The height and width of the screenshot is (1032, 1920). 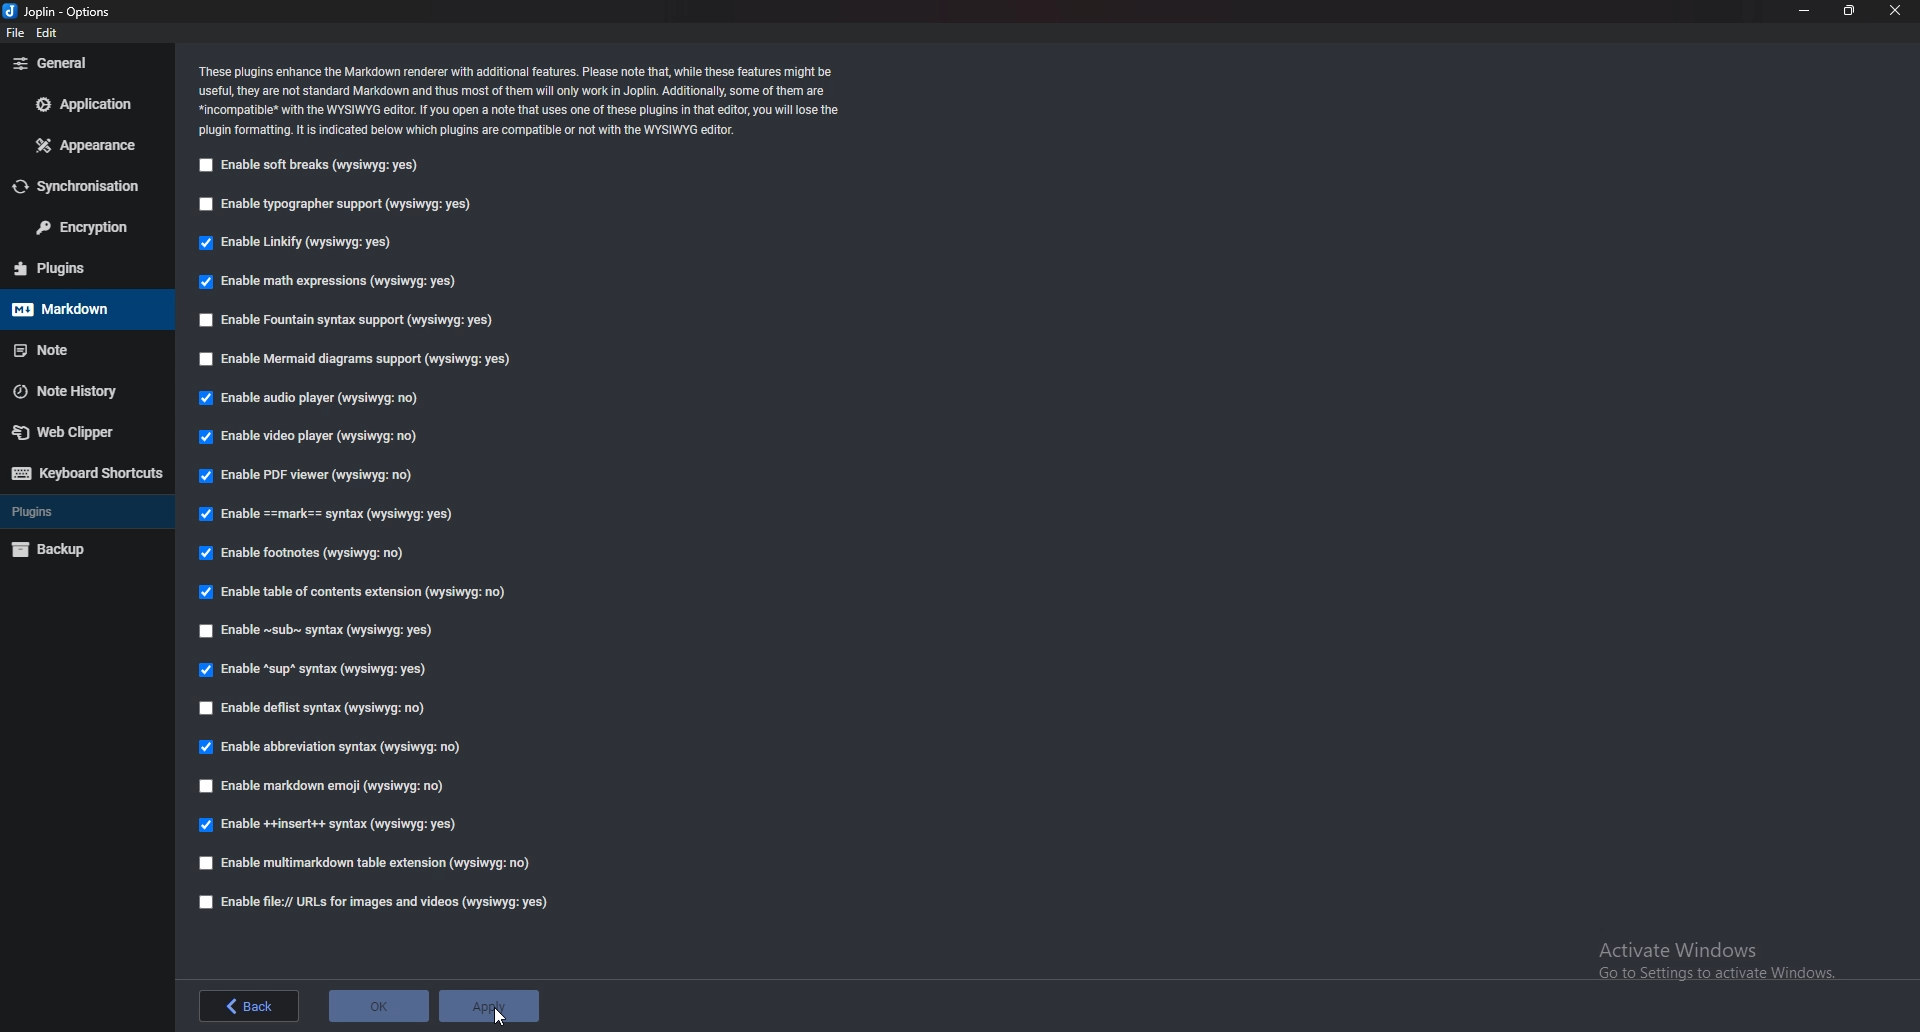 What do you see at coordinates (354, 203) in the screenshot?
I see `Enable typographer support` at bounding box center [354, 203].